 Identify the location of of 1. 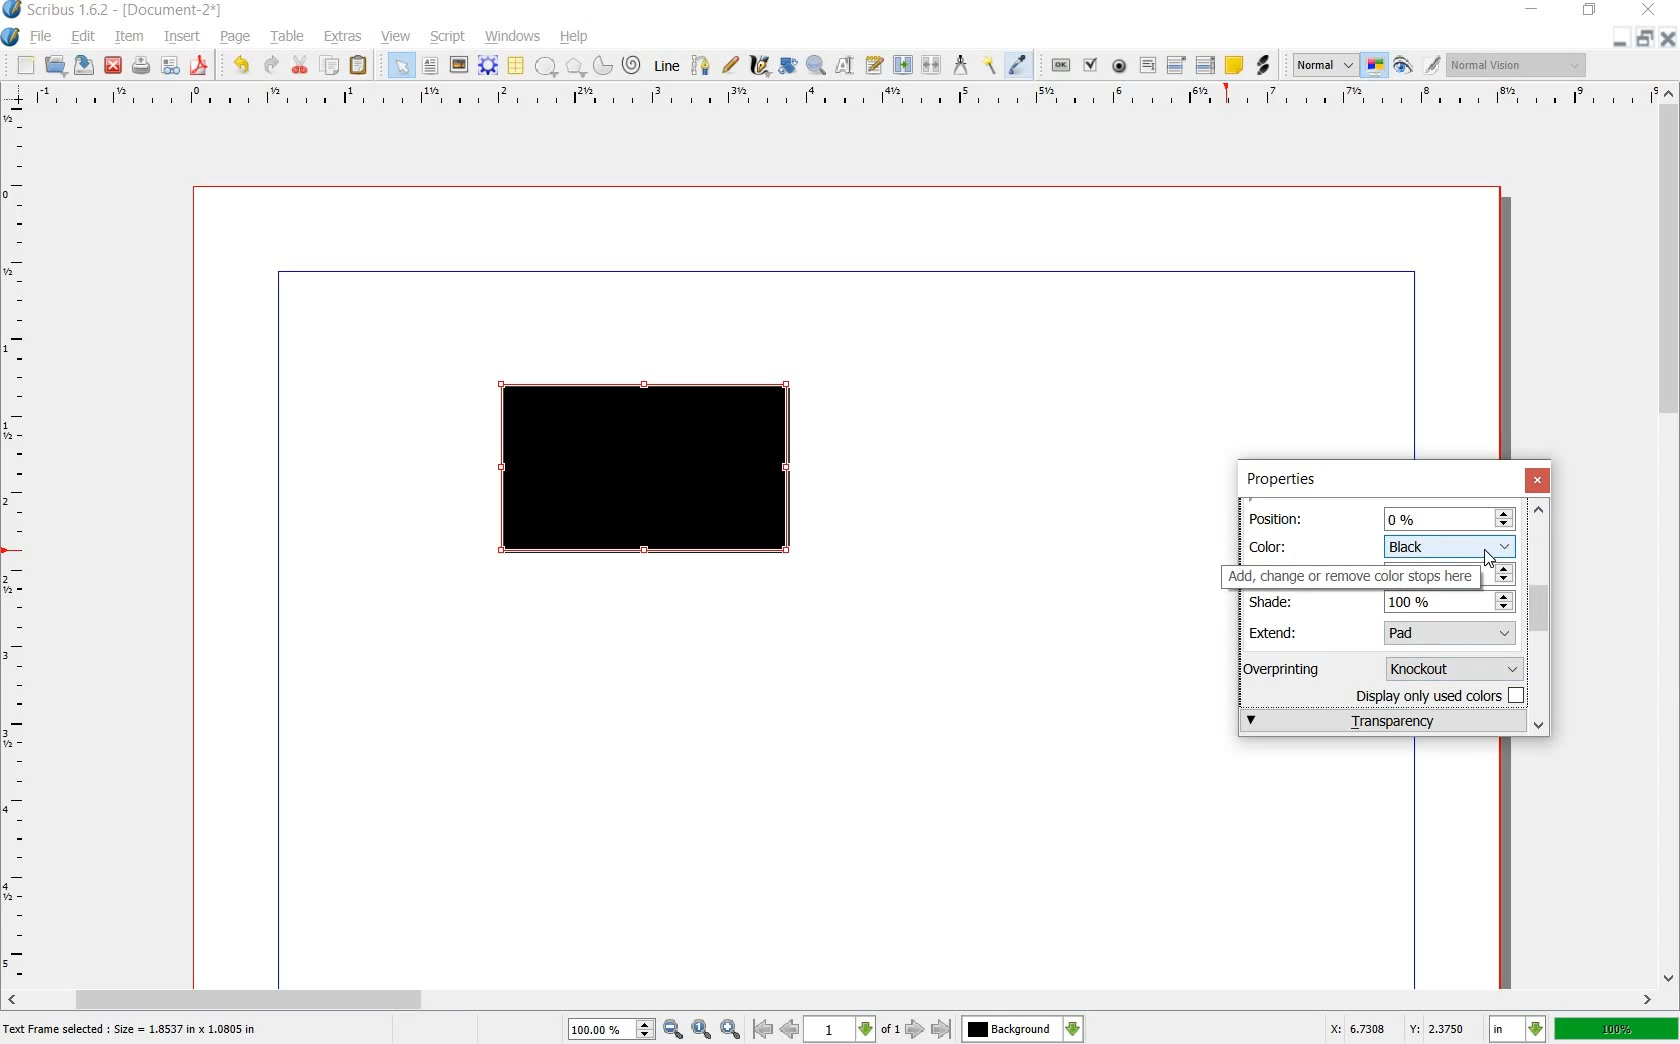
(889, 1031).